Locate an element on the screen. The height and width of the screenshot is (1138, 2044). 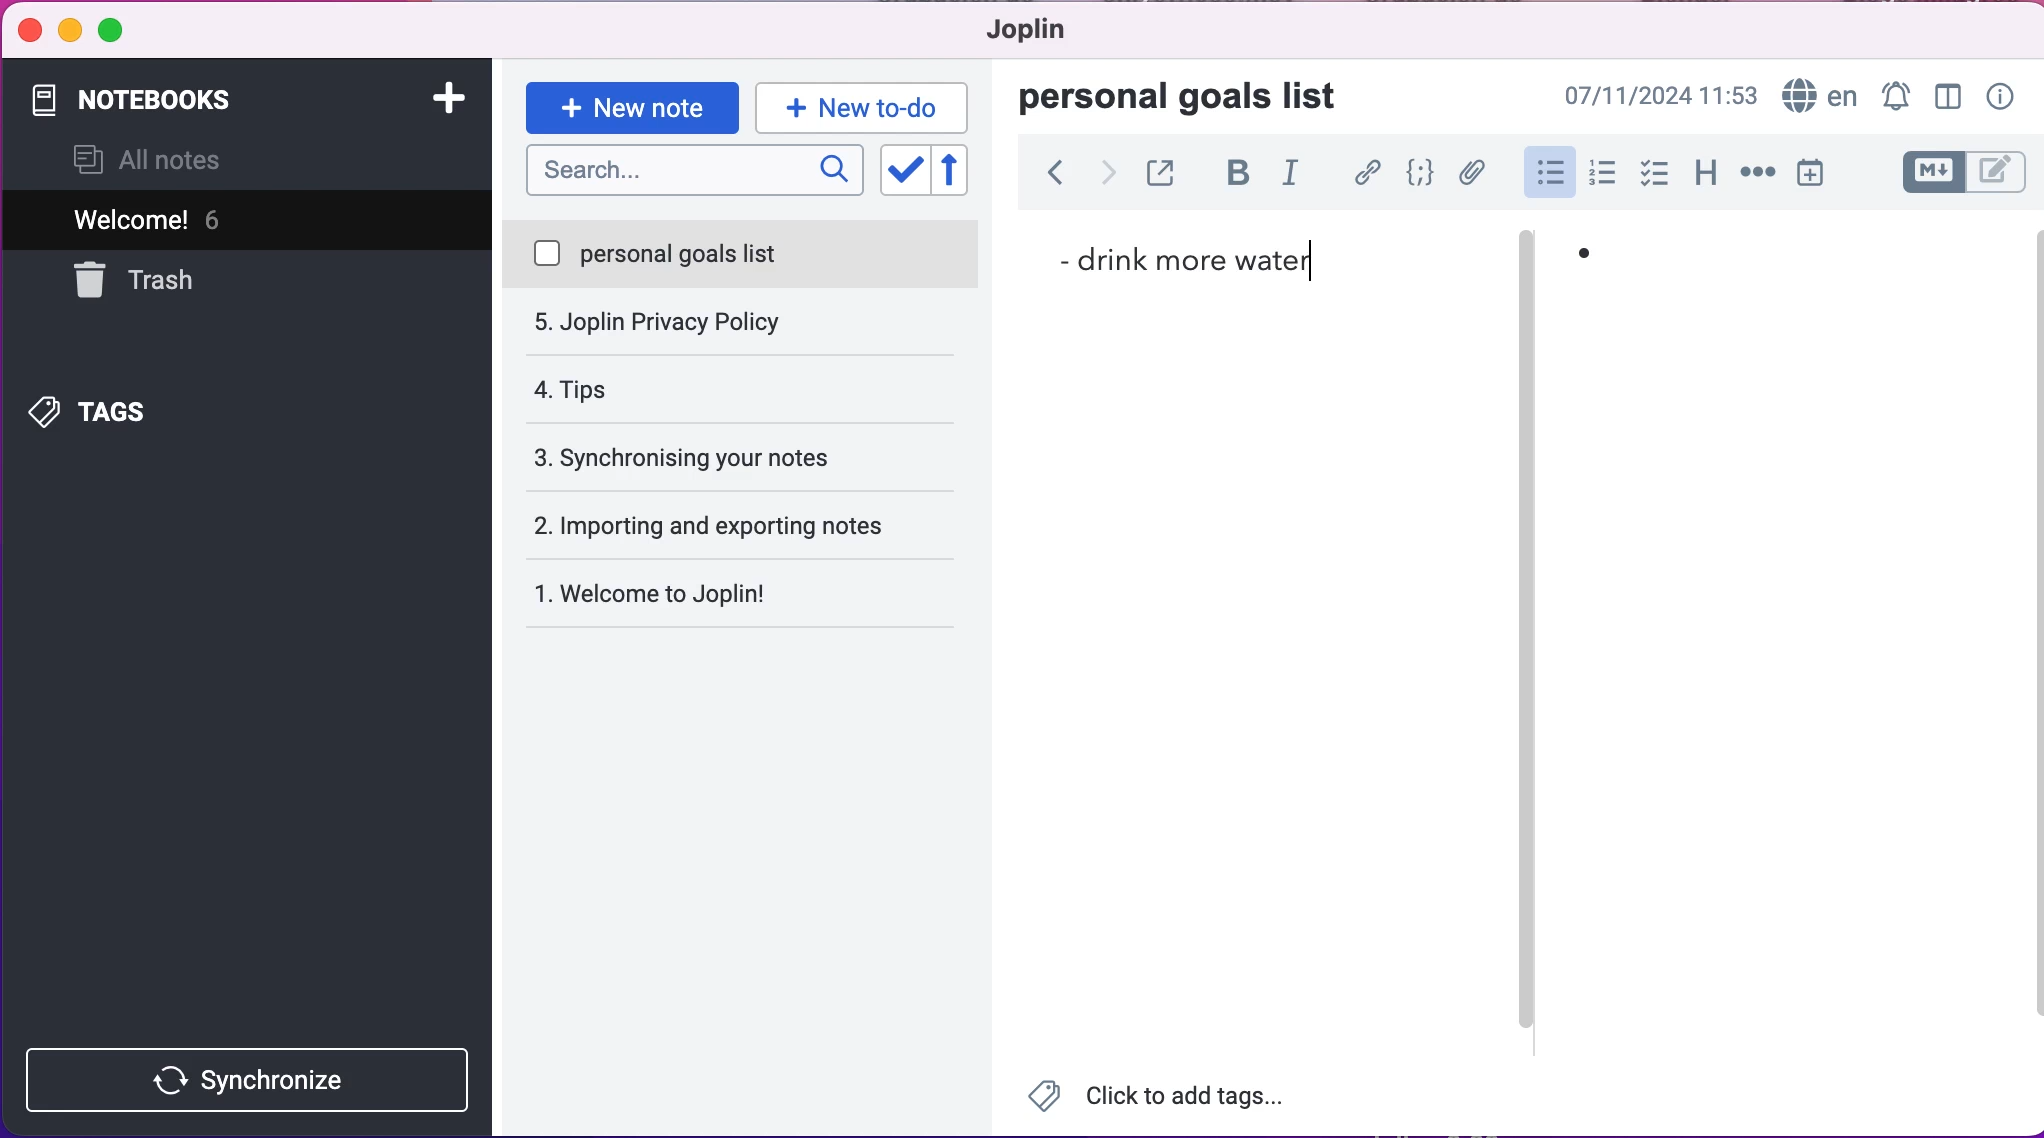
italic is located at coordinates (1295, 178).